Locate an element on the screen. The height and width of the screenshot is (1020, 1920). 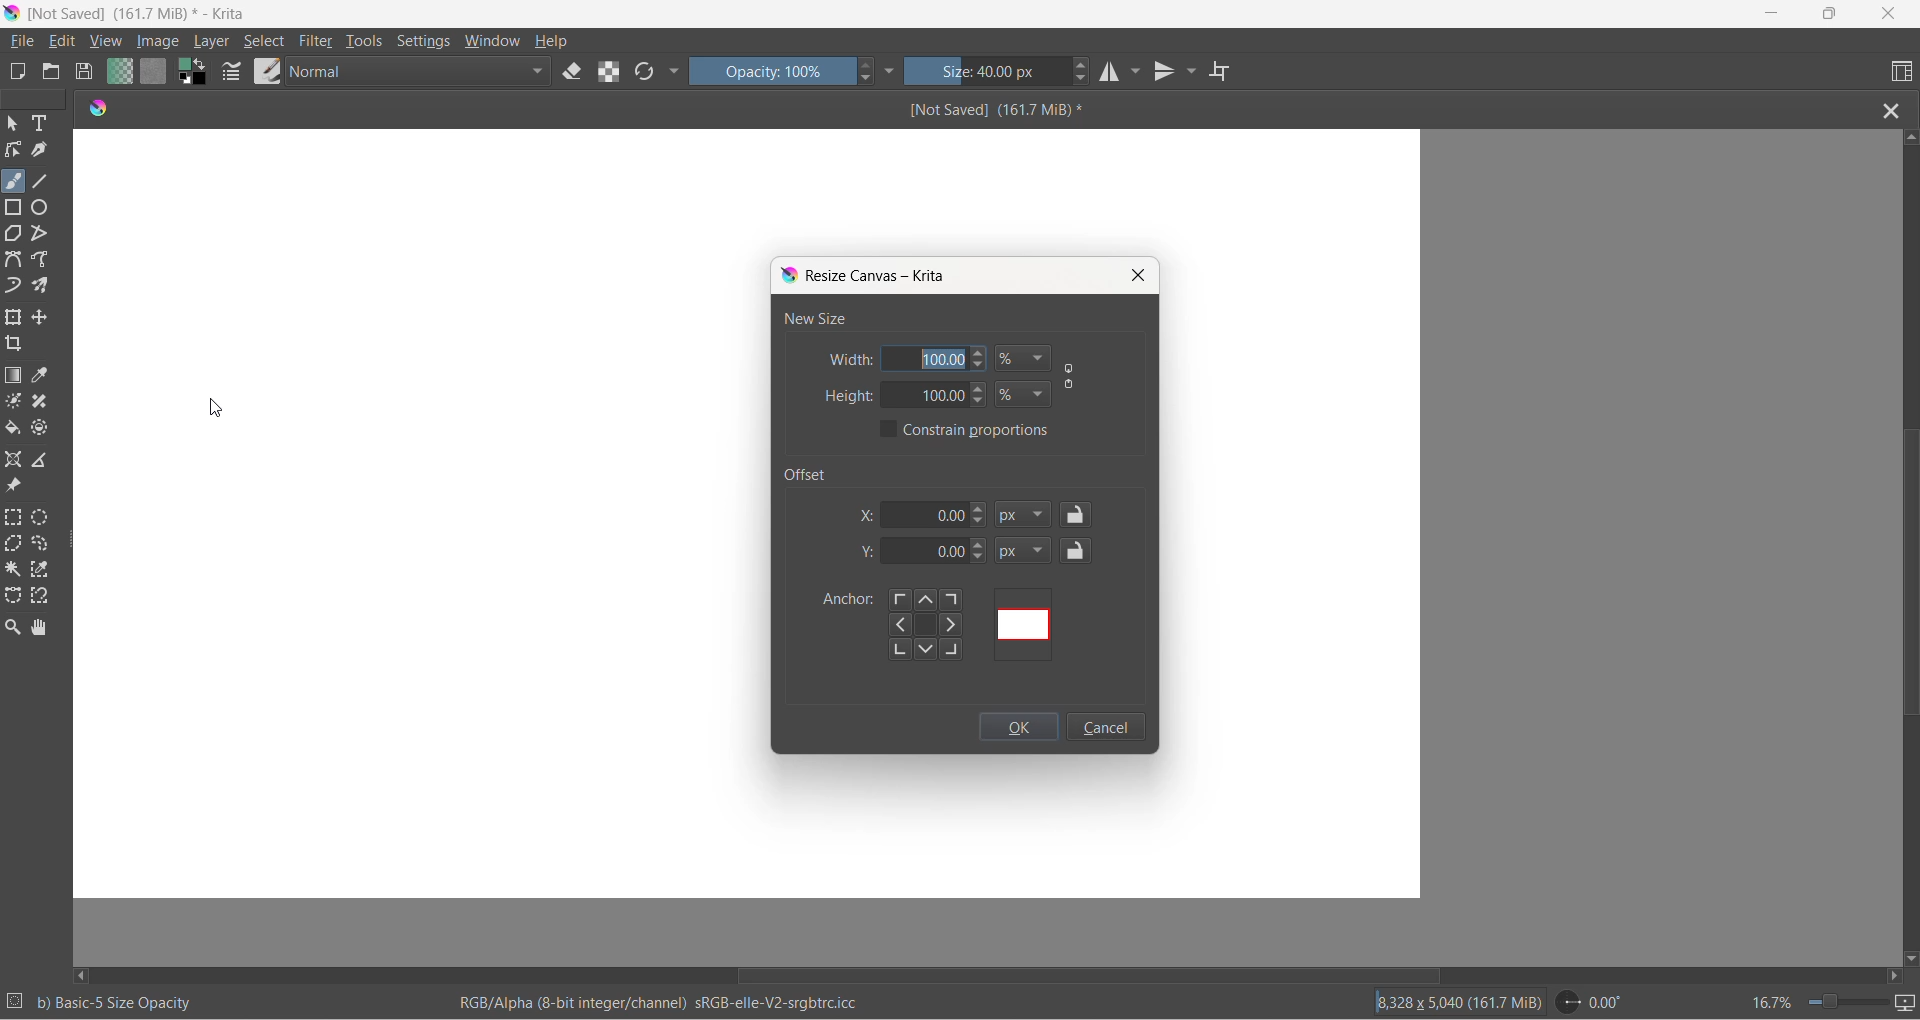
magnetic curve selection tool is located at coordinates (44, 598).